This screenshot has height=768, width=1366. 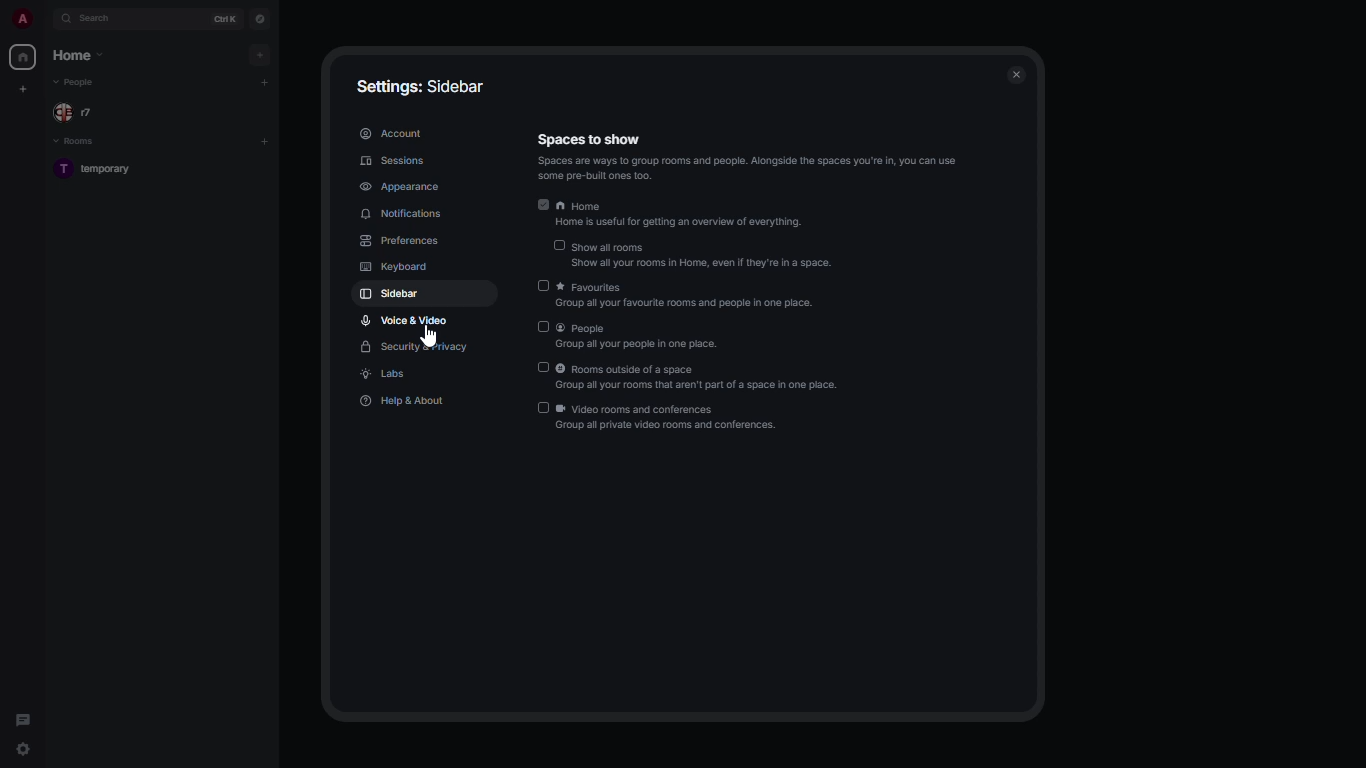 I want to click on rooms, so click(x=81, y=141).